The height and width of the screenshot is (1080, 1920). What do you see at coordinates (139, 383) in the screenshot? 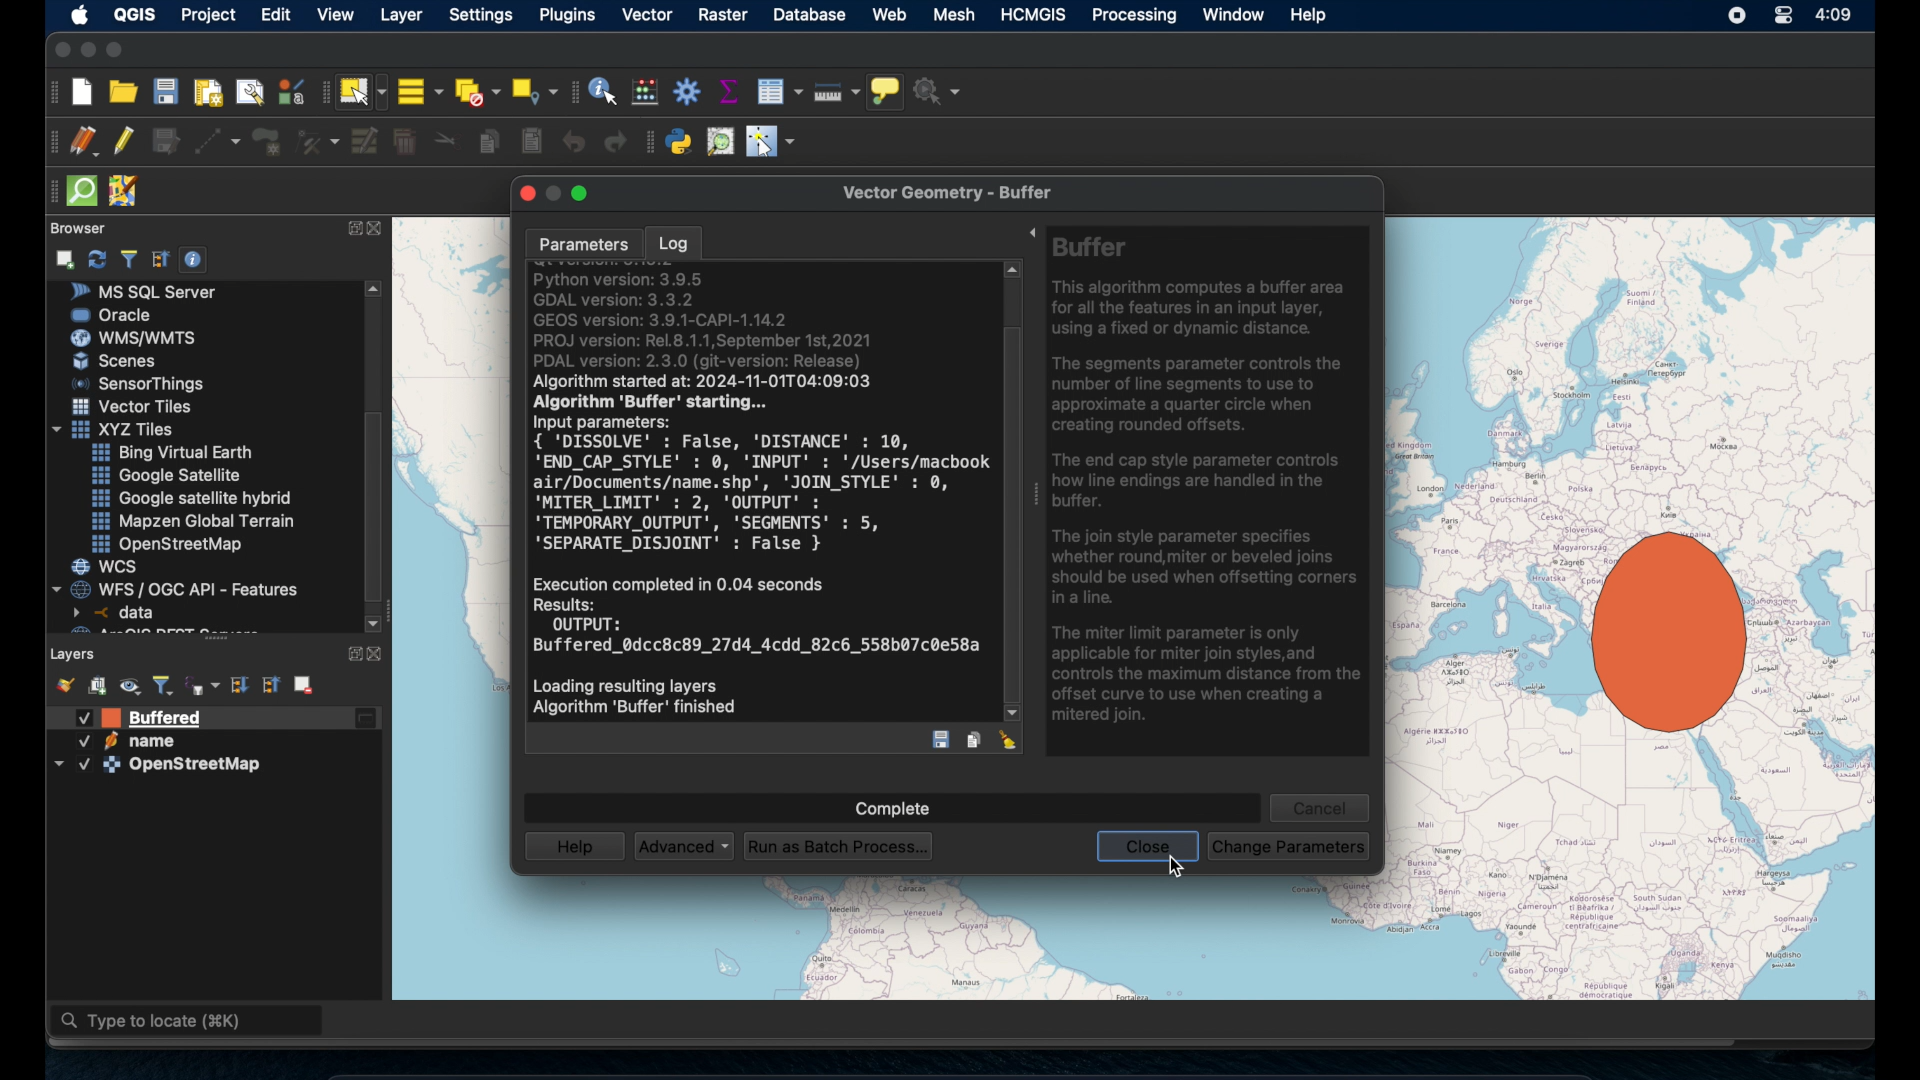
I see `sensor things` at bounding box center [139, 383].